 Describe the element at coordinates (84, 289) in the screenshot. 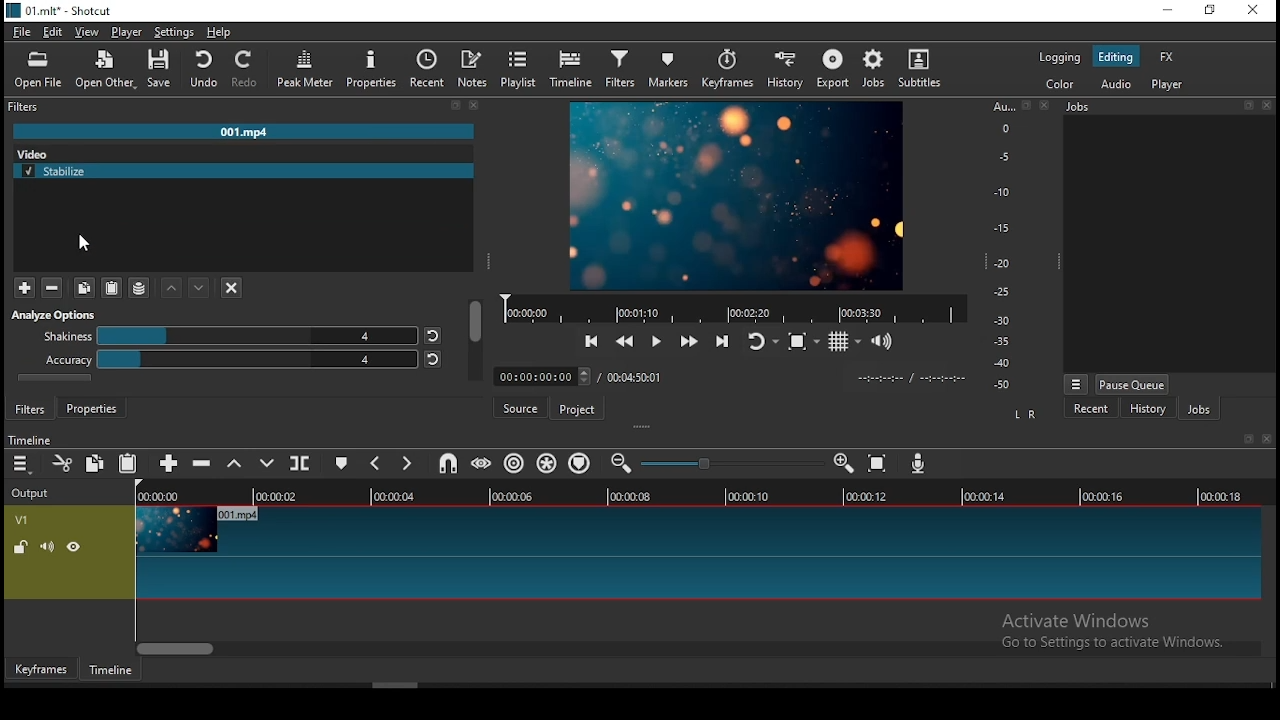

I see `duplicate` at that location.